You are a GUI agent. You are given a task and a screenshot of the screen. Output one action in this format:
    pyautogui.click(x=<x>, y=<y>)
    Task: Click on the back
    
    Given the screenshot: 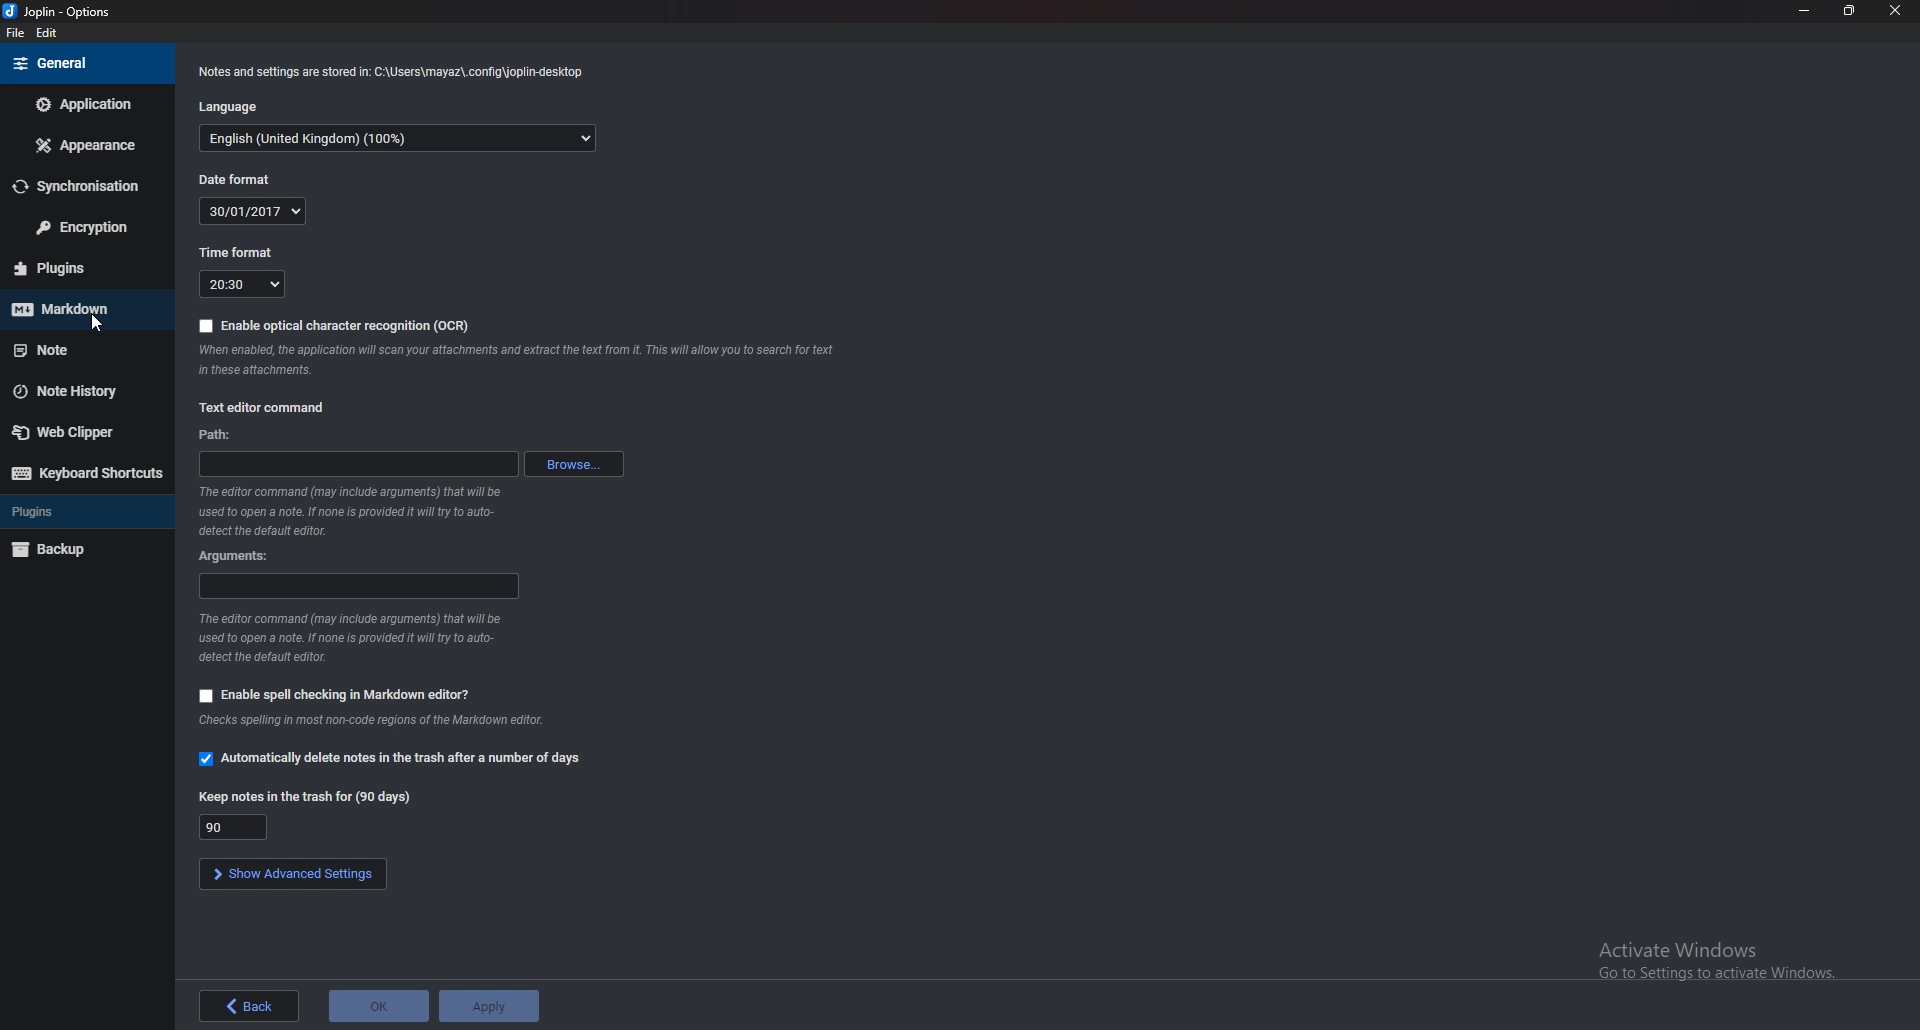 What is the action you would take?
    pyautogui.click(x=248, y=1005)
    